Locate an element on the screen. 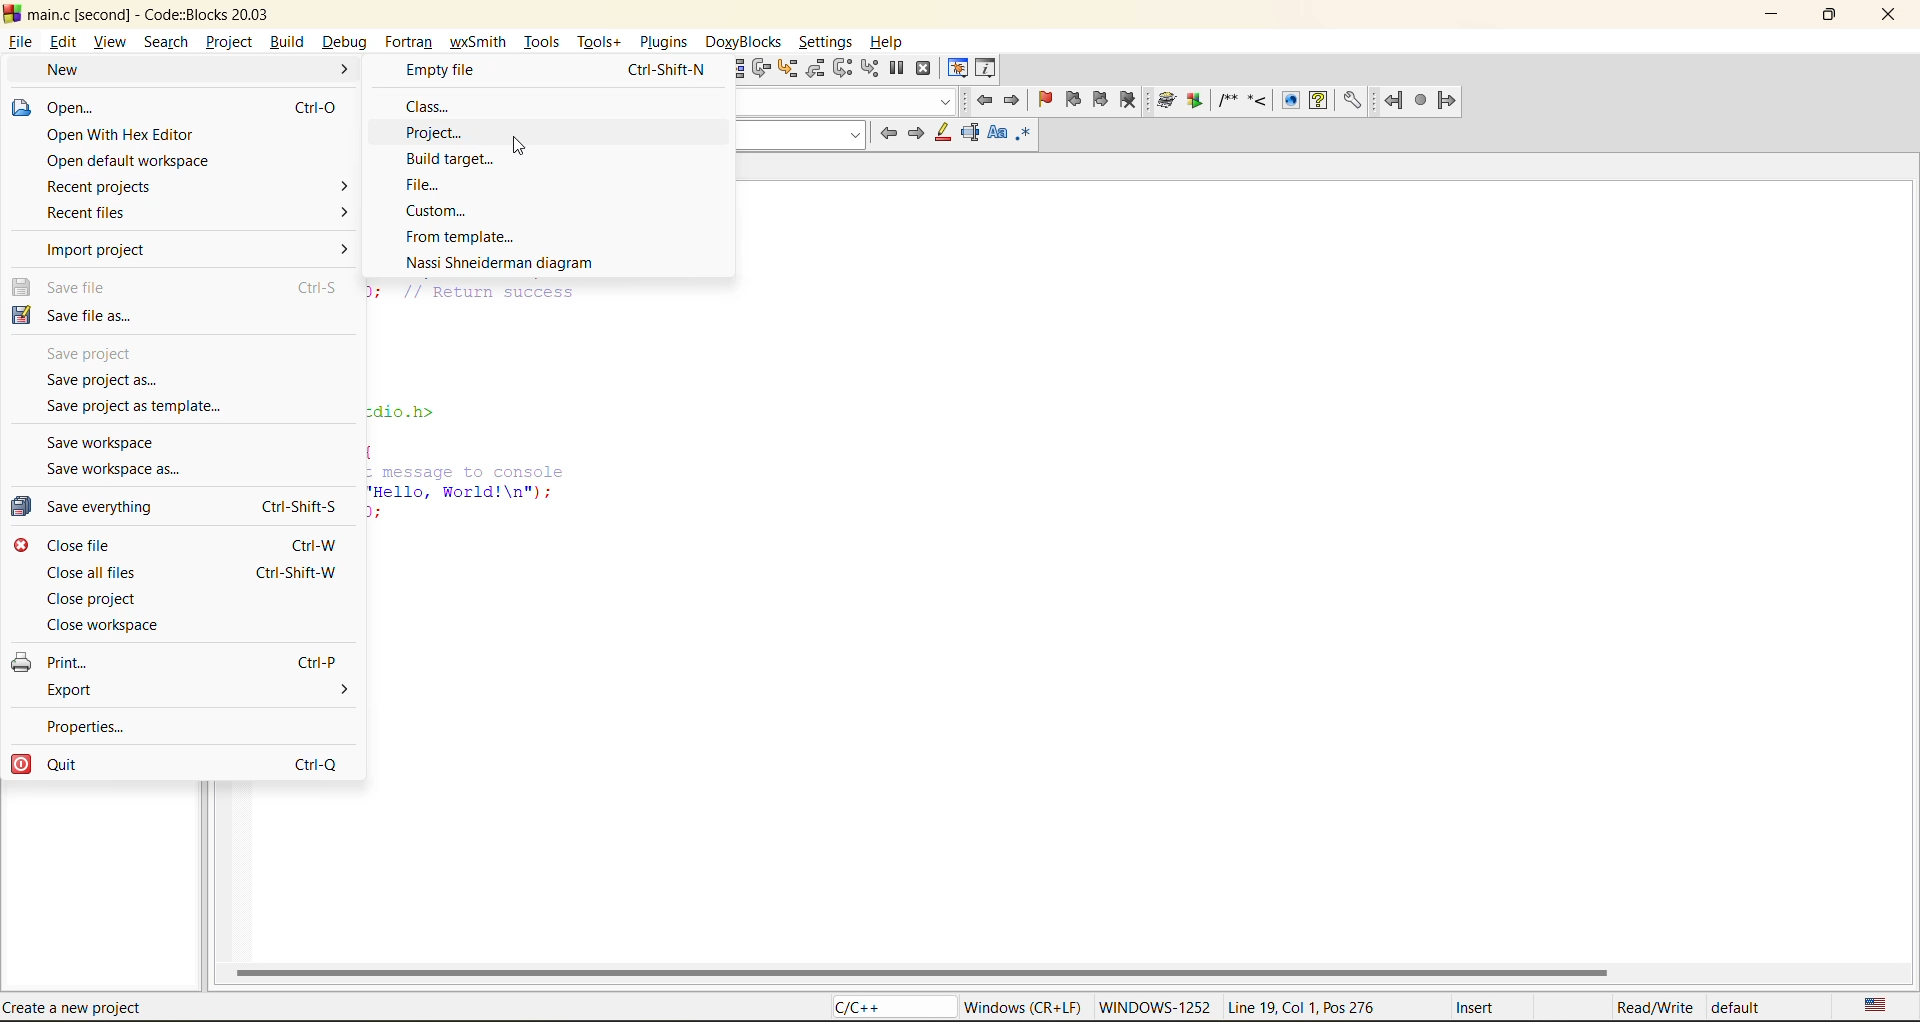  toggle bookmark is located at coordinates (1045, 99).